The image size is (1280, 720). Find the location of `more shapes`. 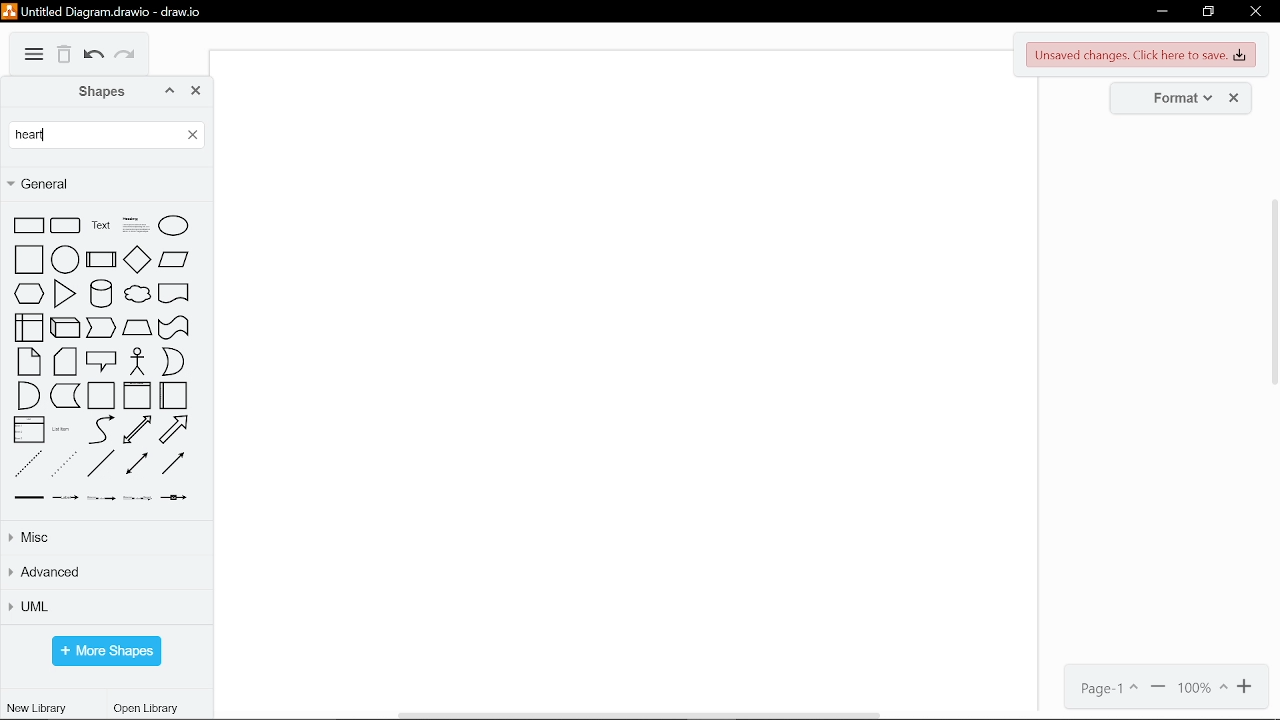

more shapes is located at coordinates (106, 651).